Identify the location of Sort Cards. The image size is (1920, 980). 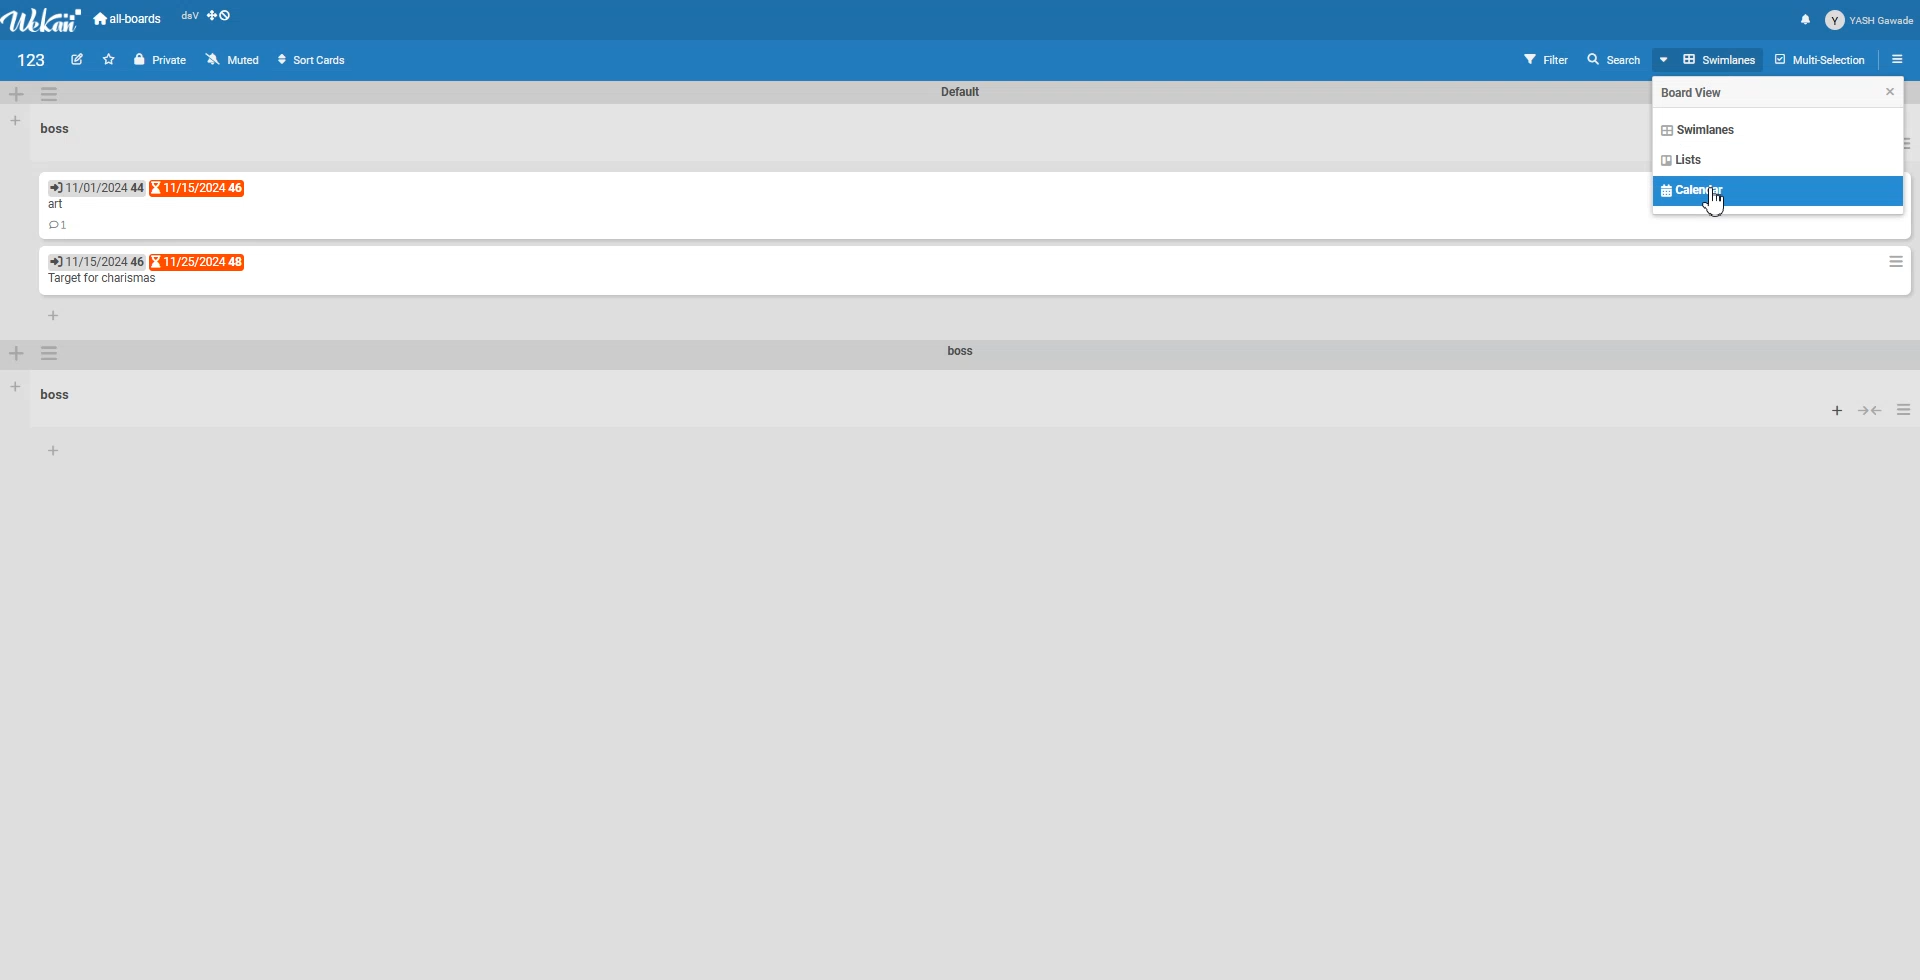
(315, 58).